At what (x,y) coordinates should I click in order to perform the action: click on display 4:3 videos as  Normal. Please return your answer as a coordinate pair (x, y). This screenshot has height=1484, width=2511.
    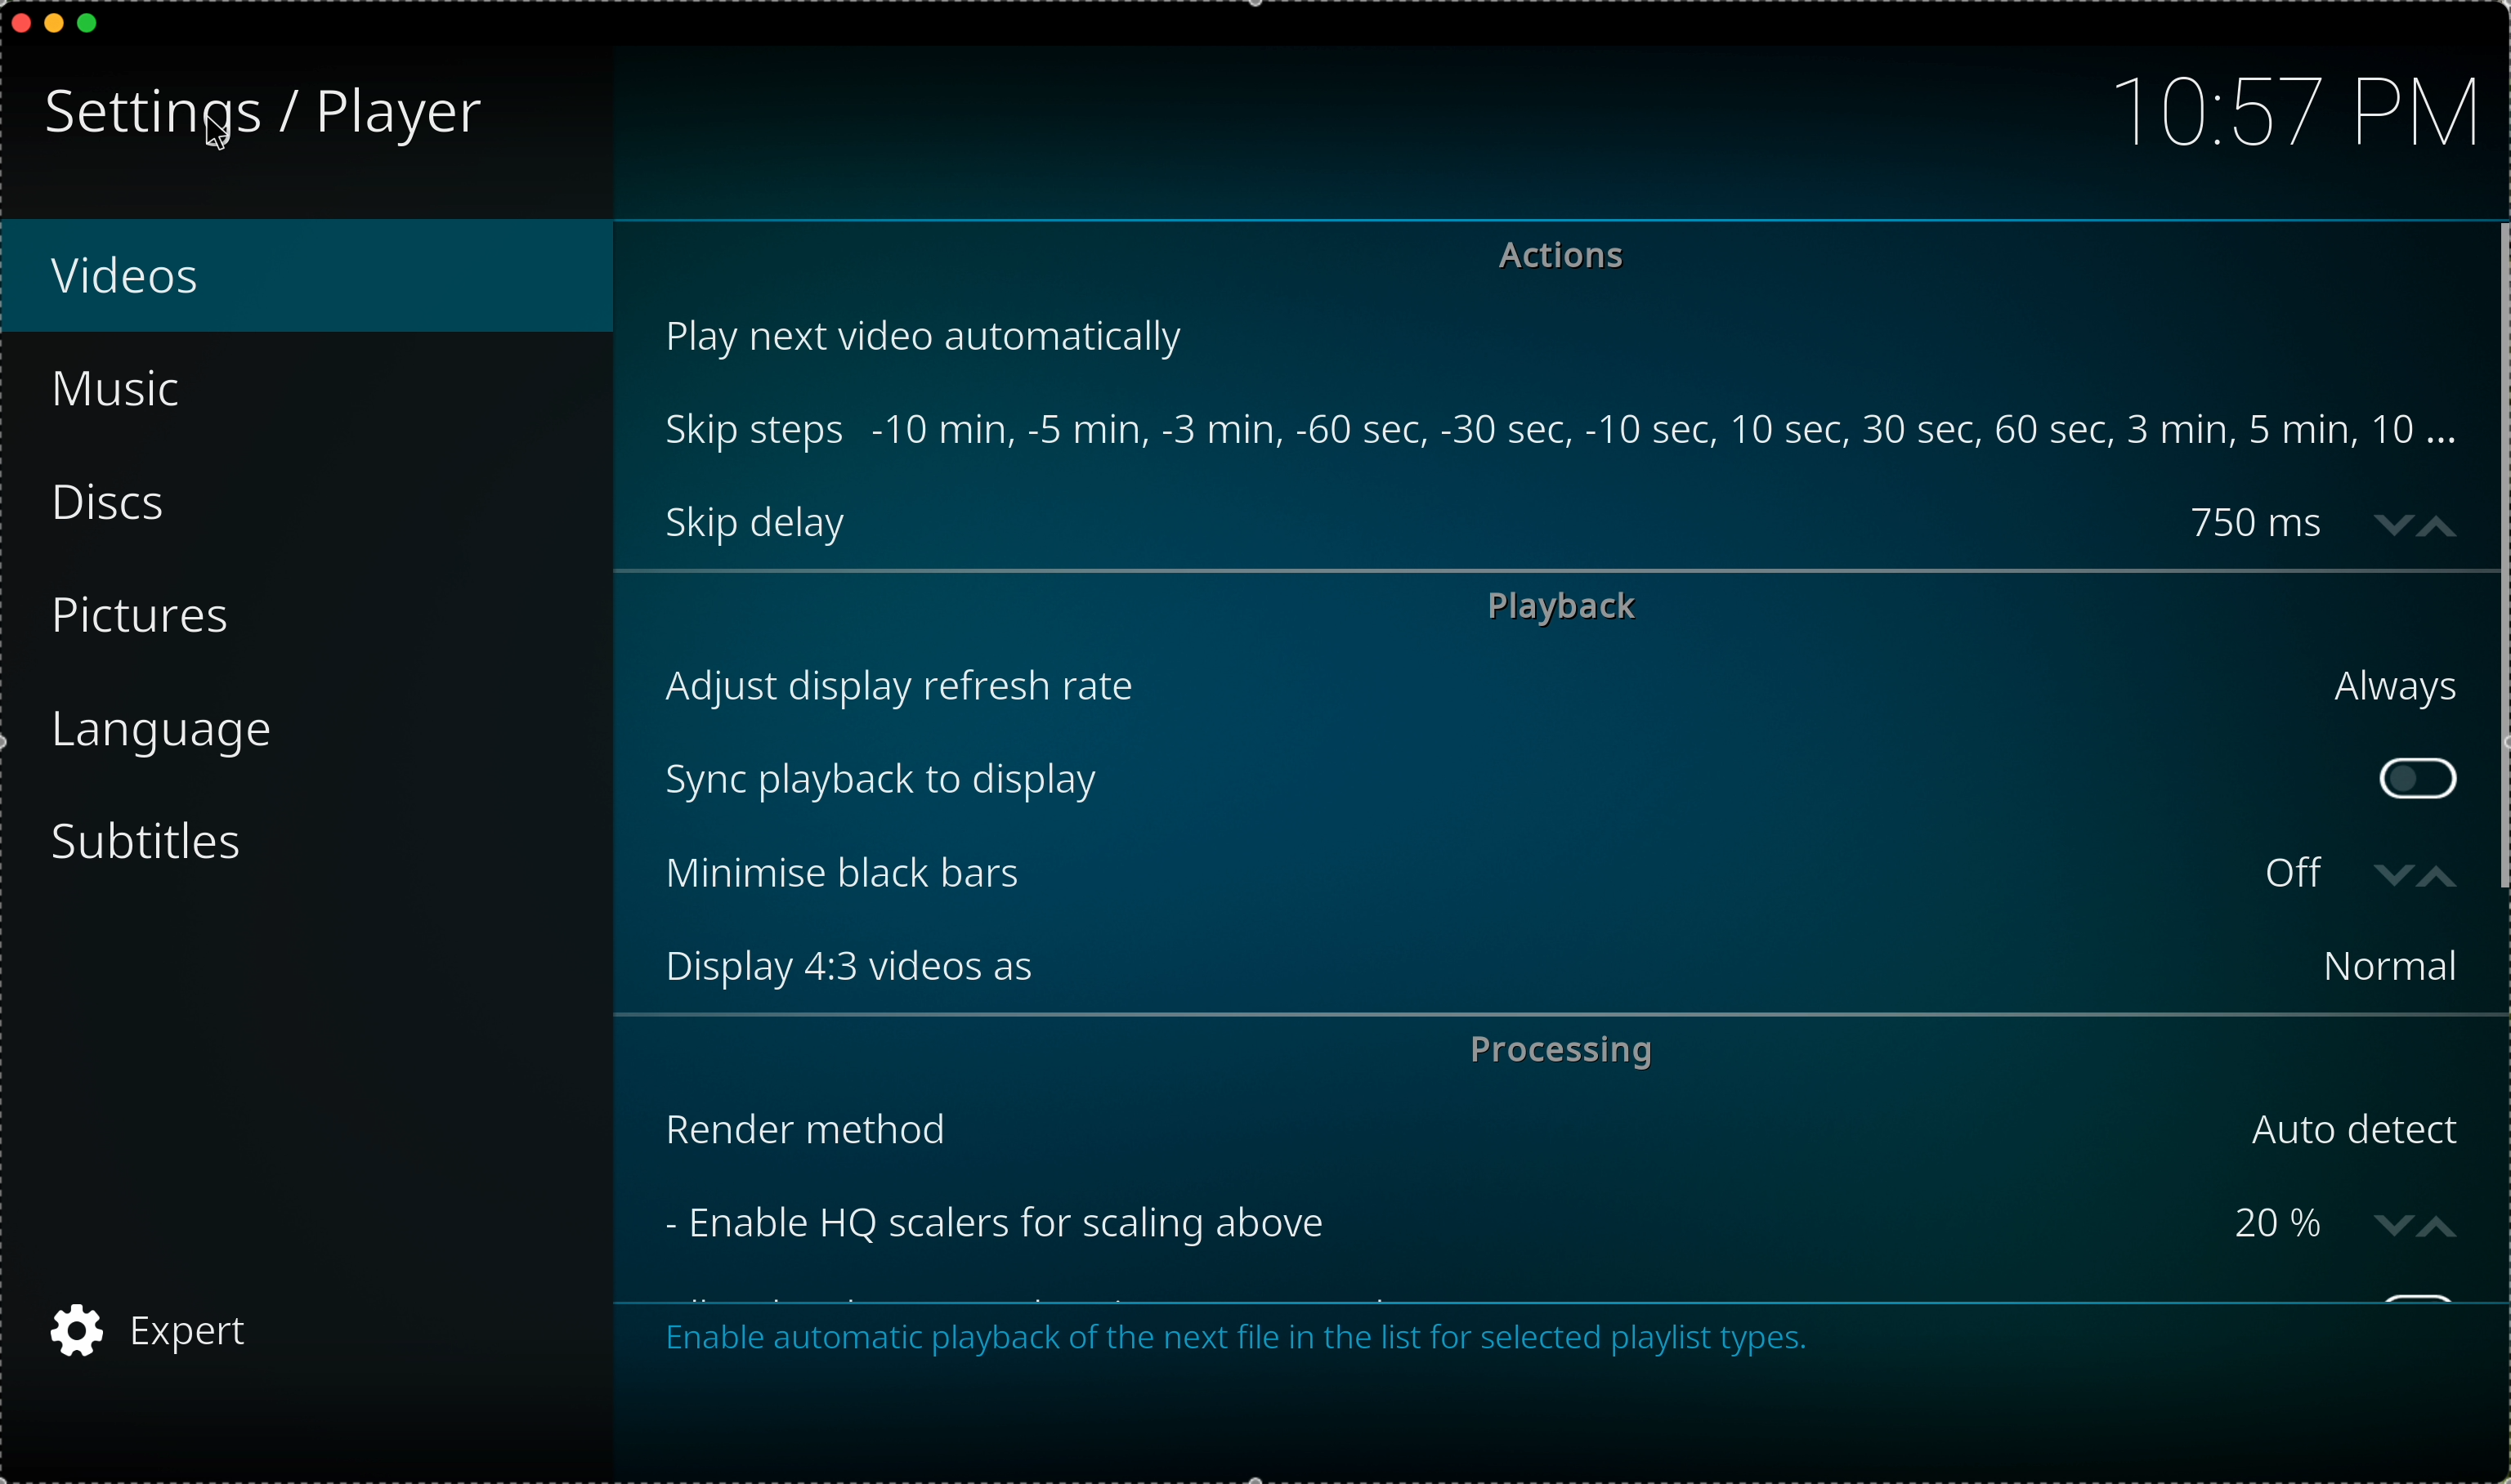
    Looking at the image, I should click on (1571, 966).